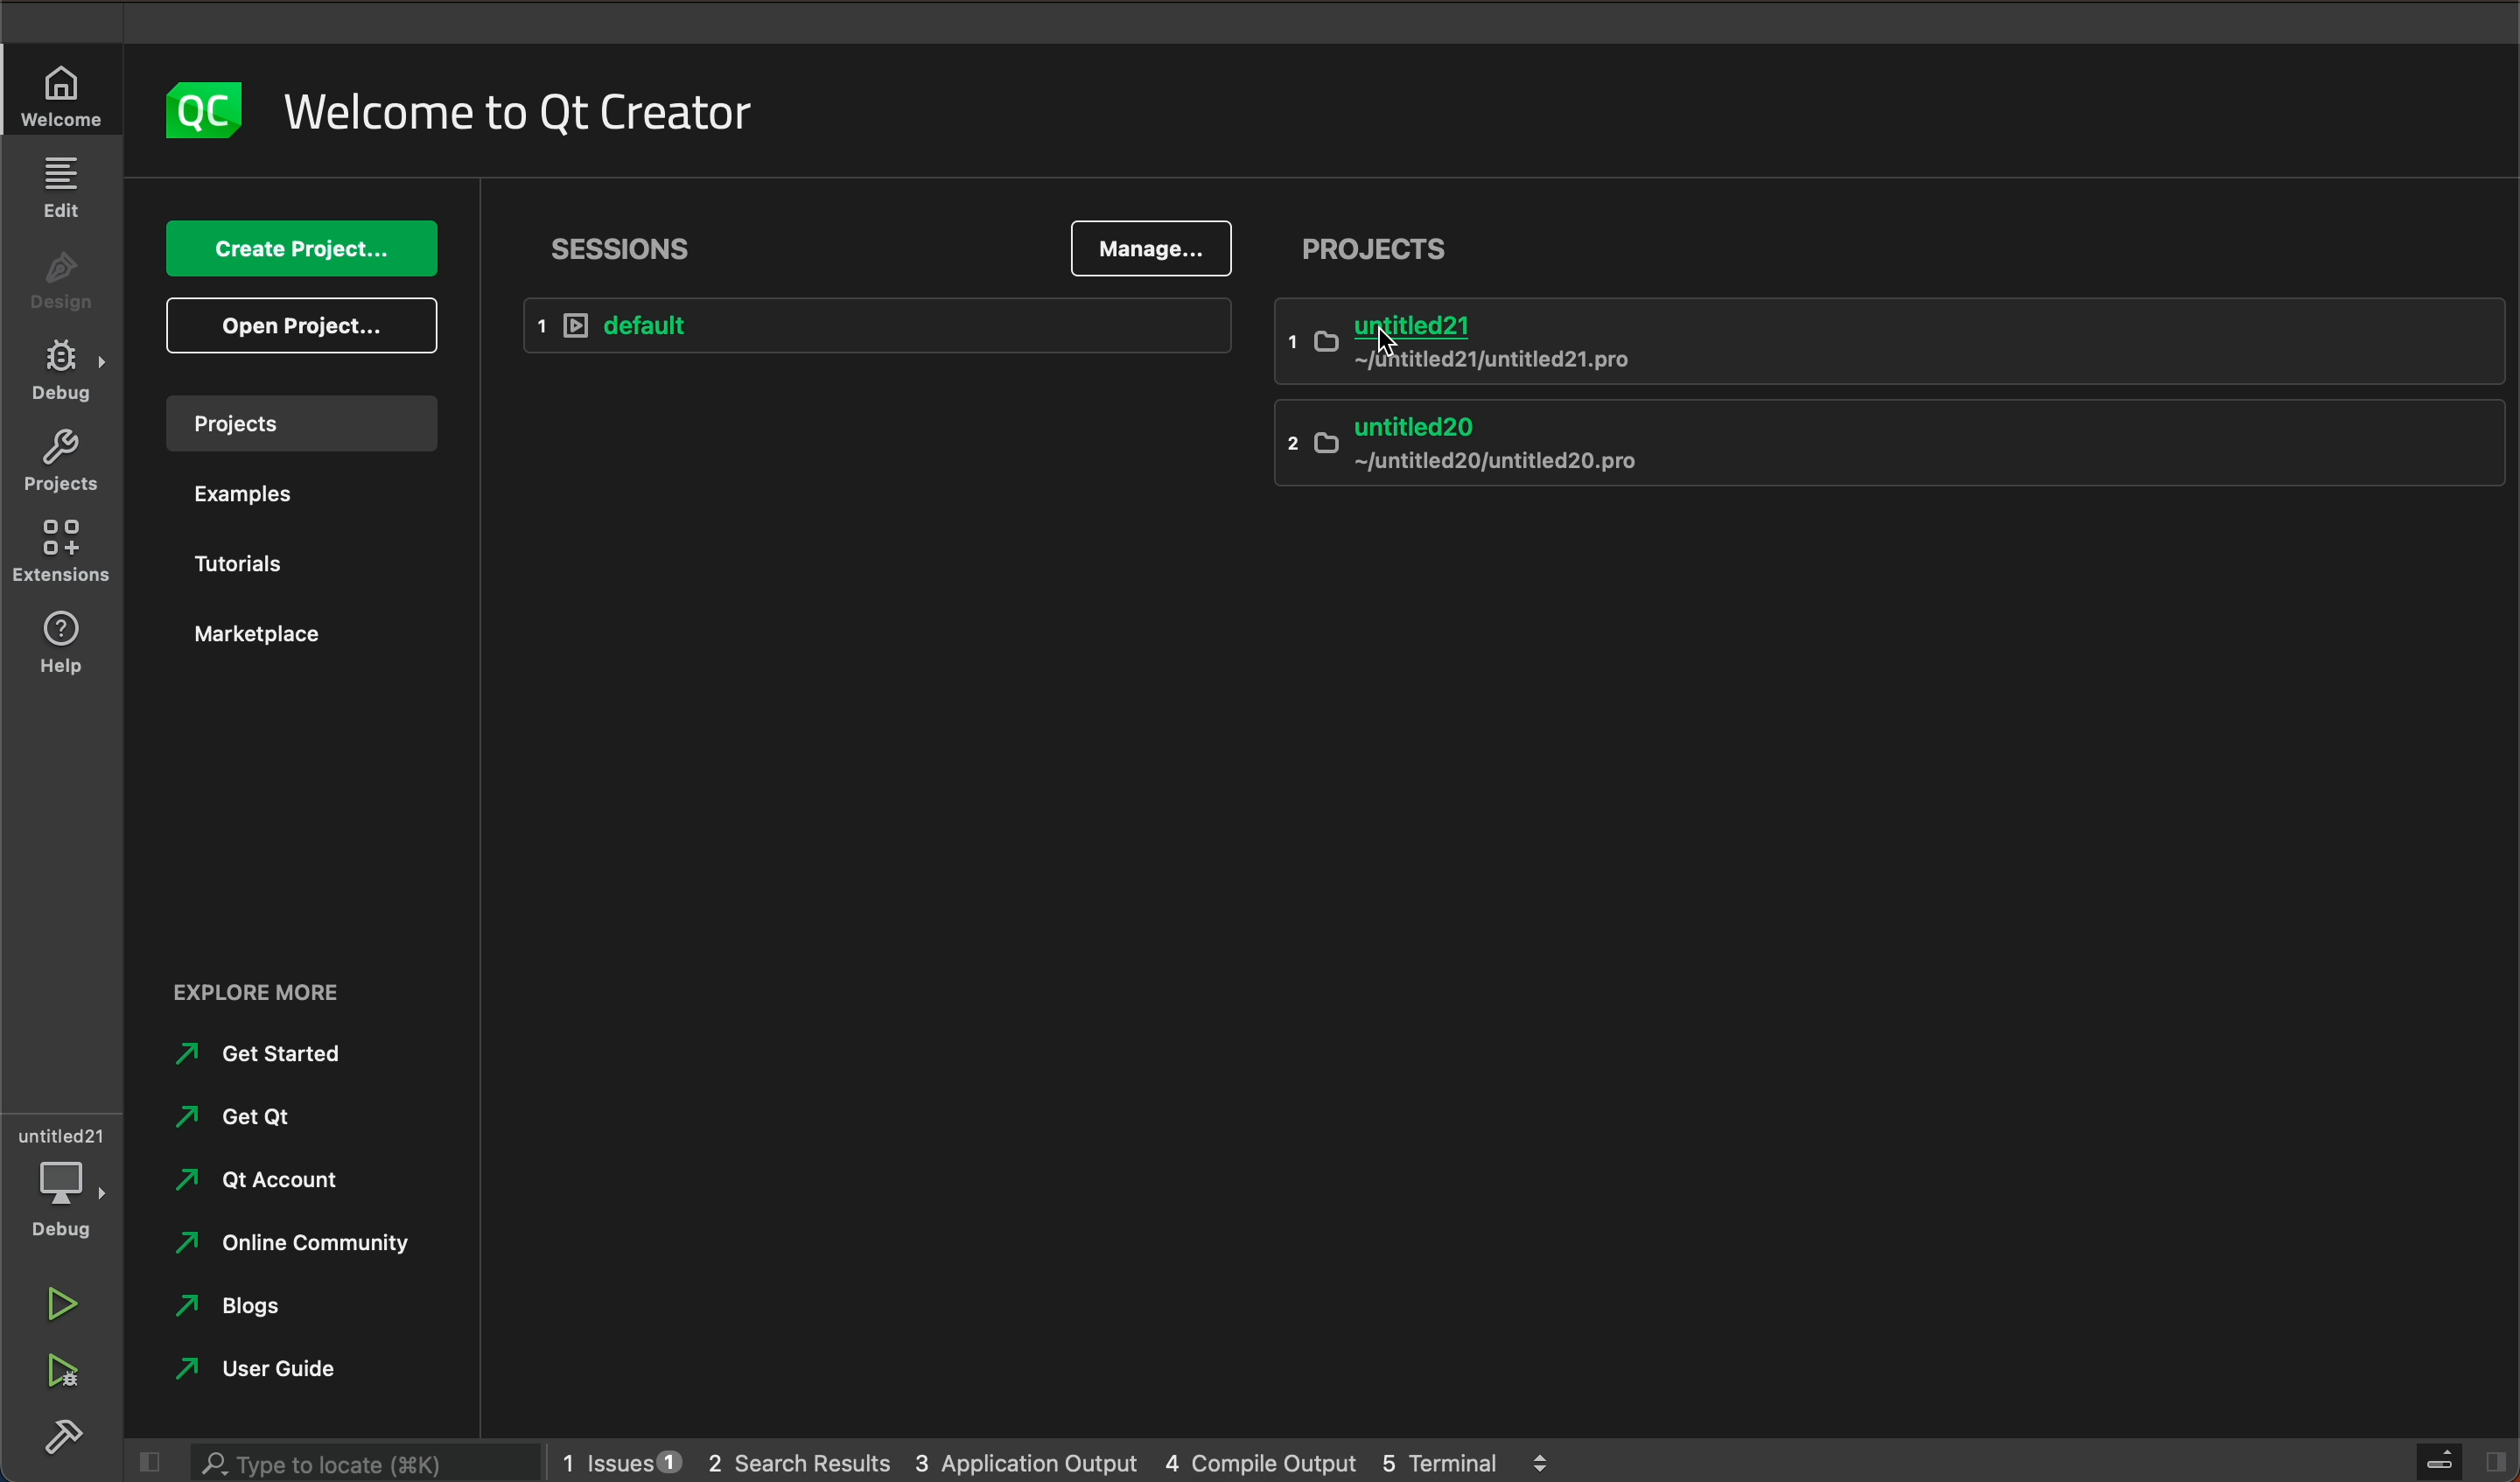 The height and width of the screenshot is (1482, 2520). I want to click on external links, so click(290, 983).